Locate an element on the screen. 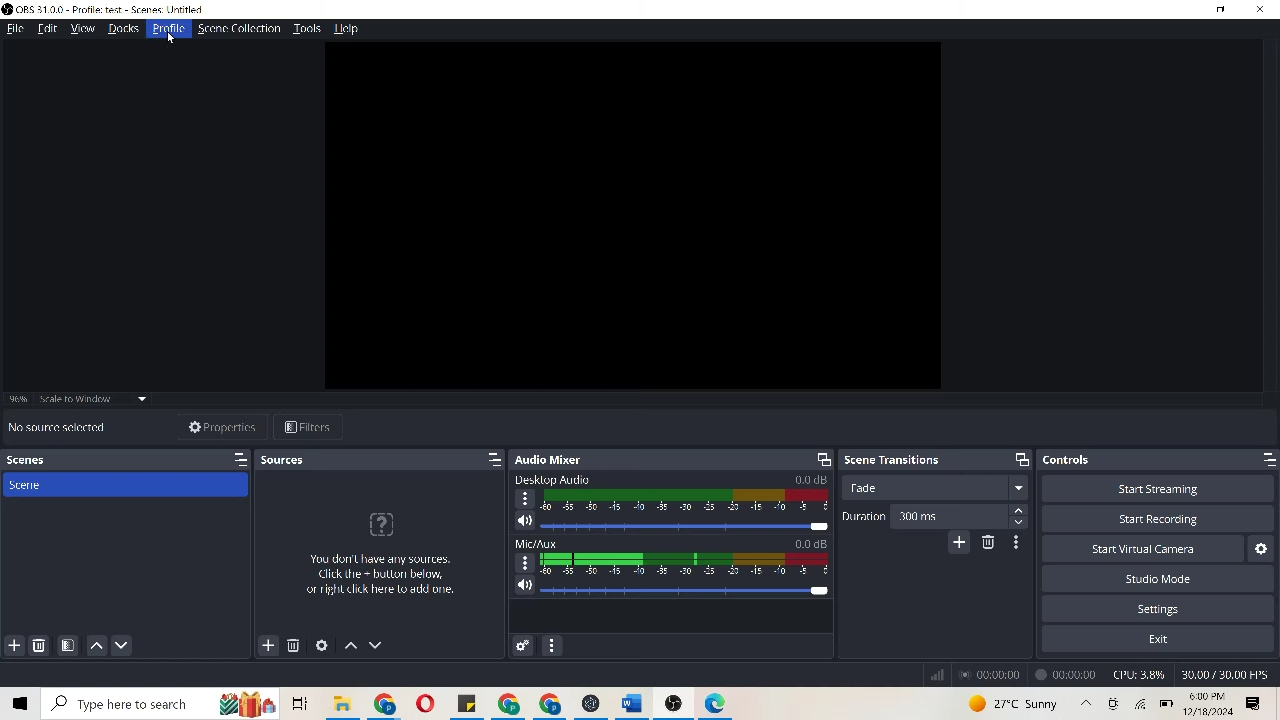 This screenshot has height=720, width=1280. word is located at coordinates (641, 701).